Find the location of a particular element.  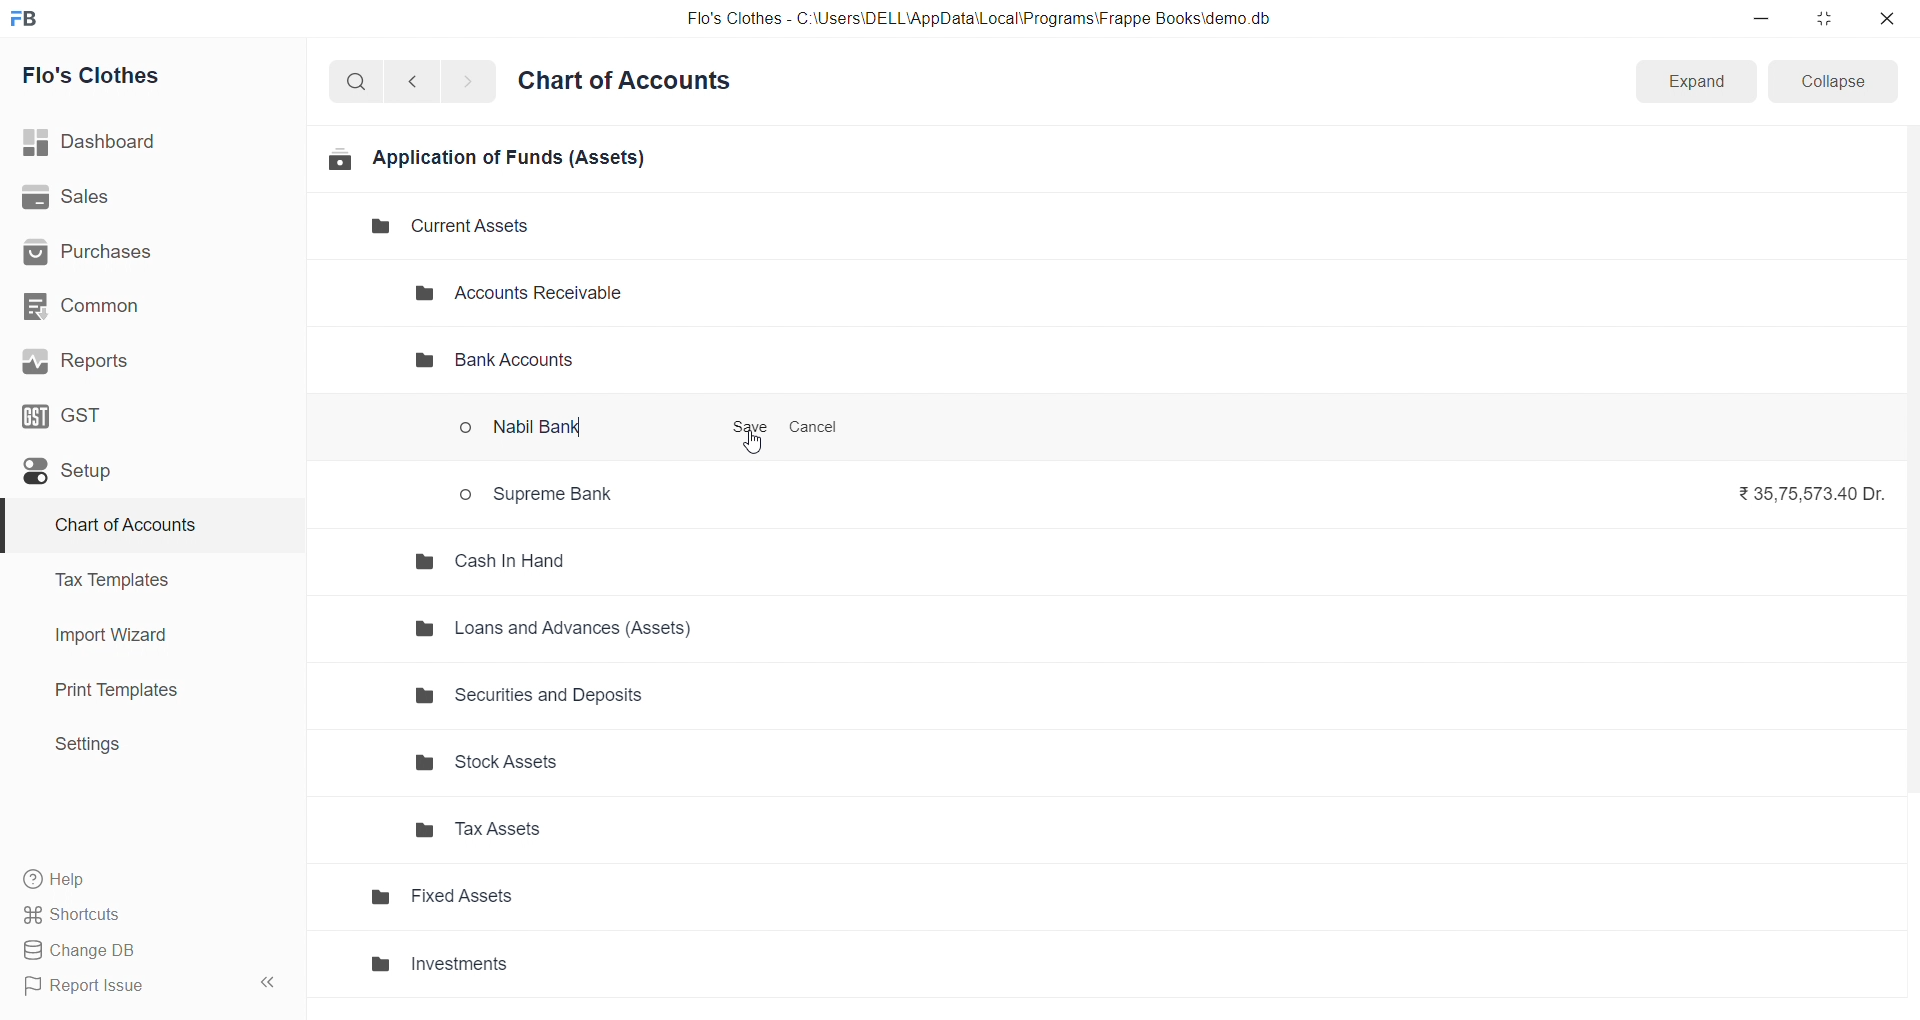

Common is located at coordinates (141, 305).